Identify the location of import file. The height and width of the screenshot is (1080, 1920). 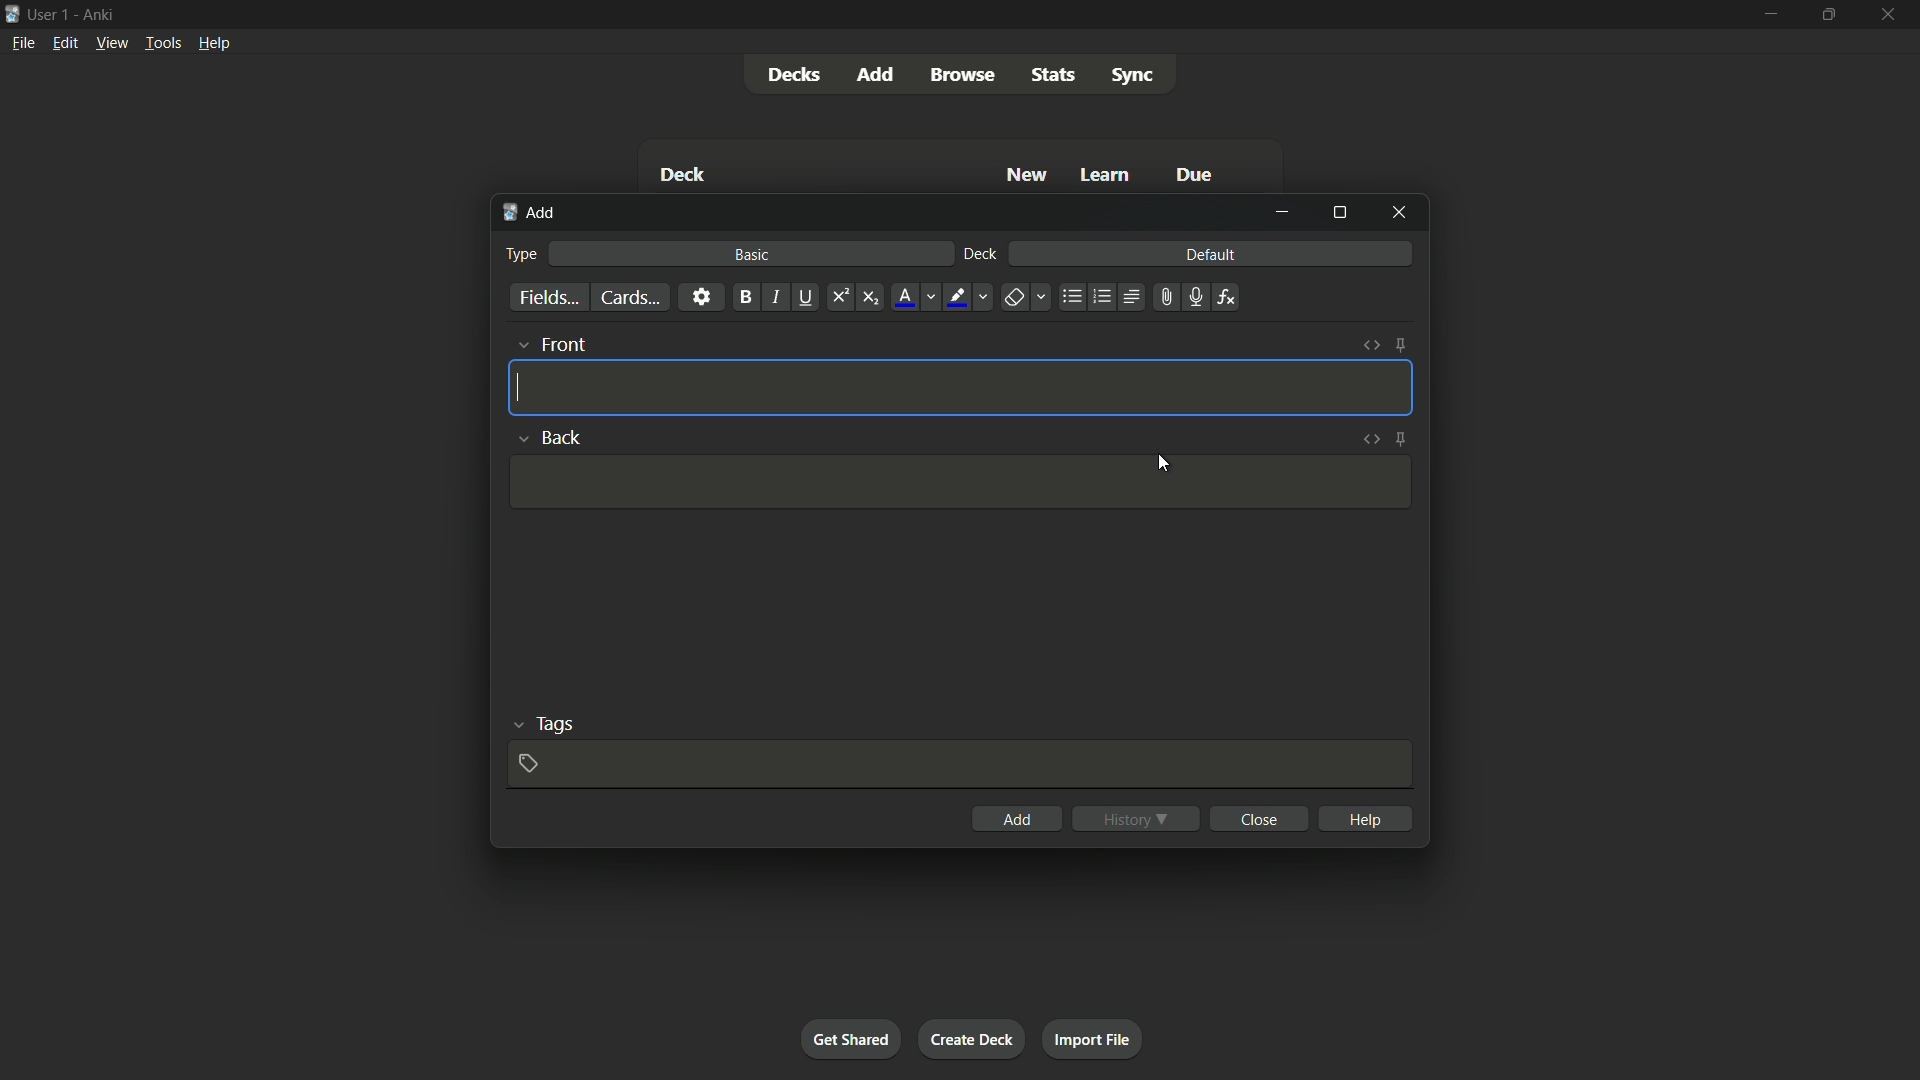
(1096, 1038).